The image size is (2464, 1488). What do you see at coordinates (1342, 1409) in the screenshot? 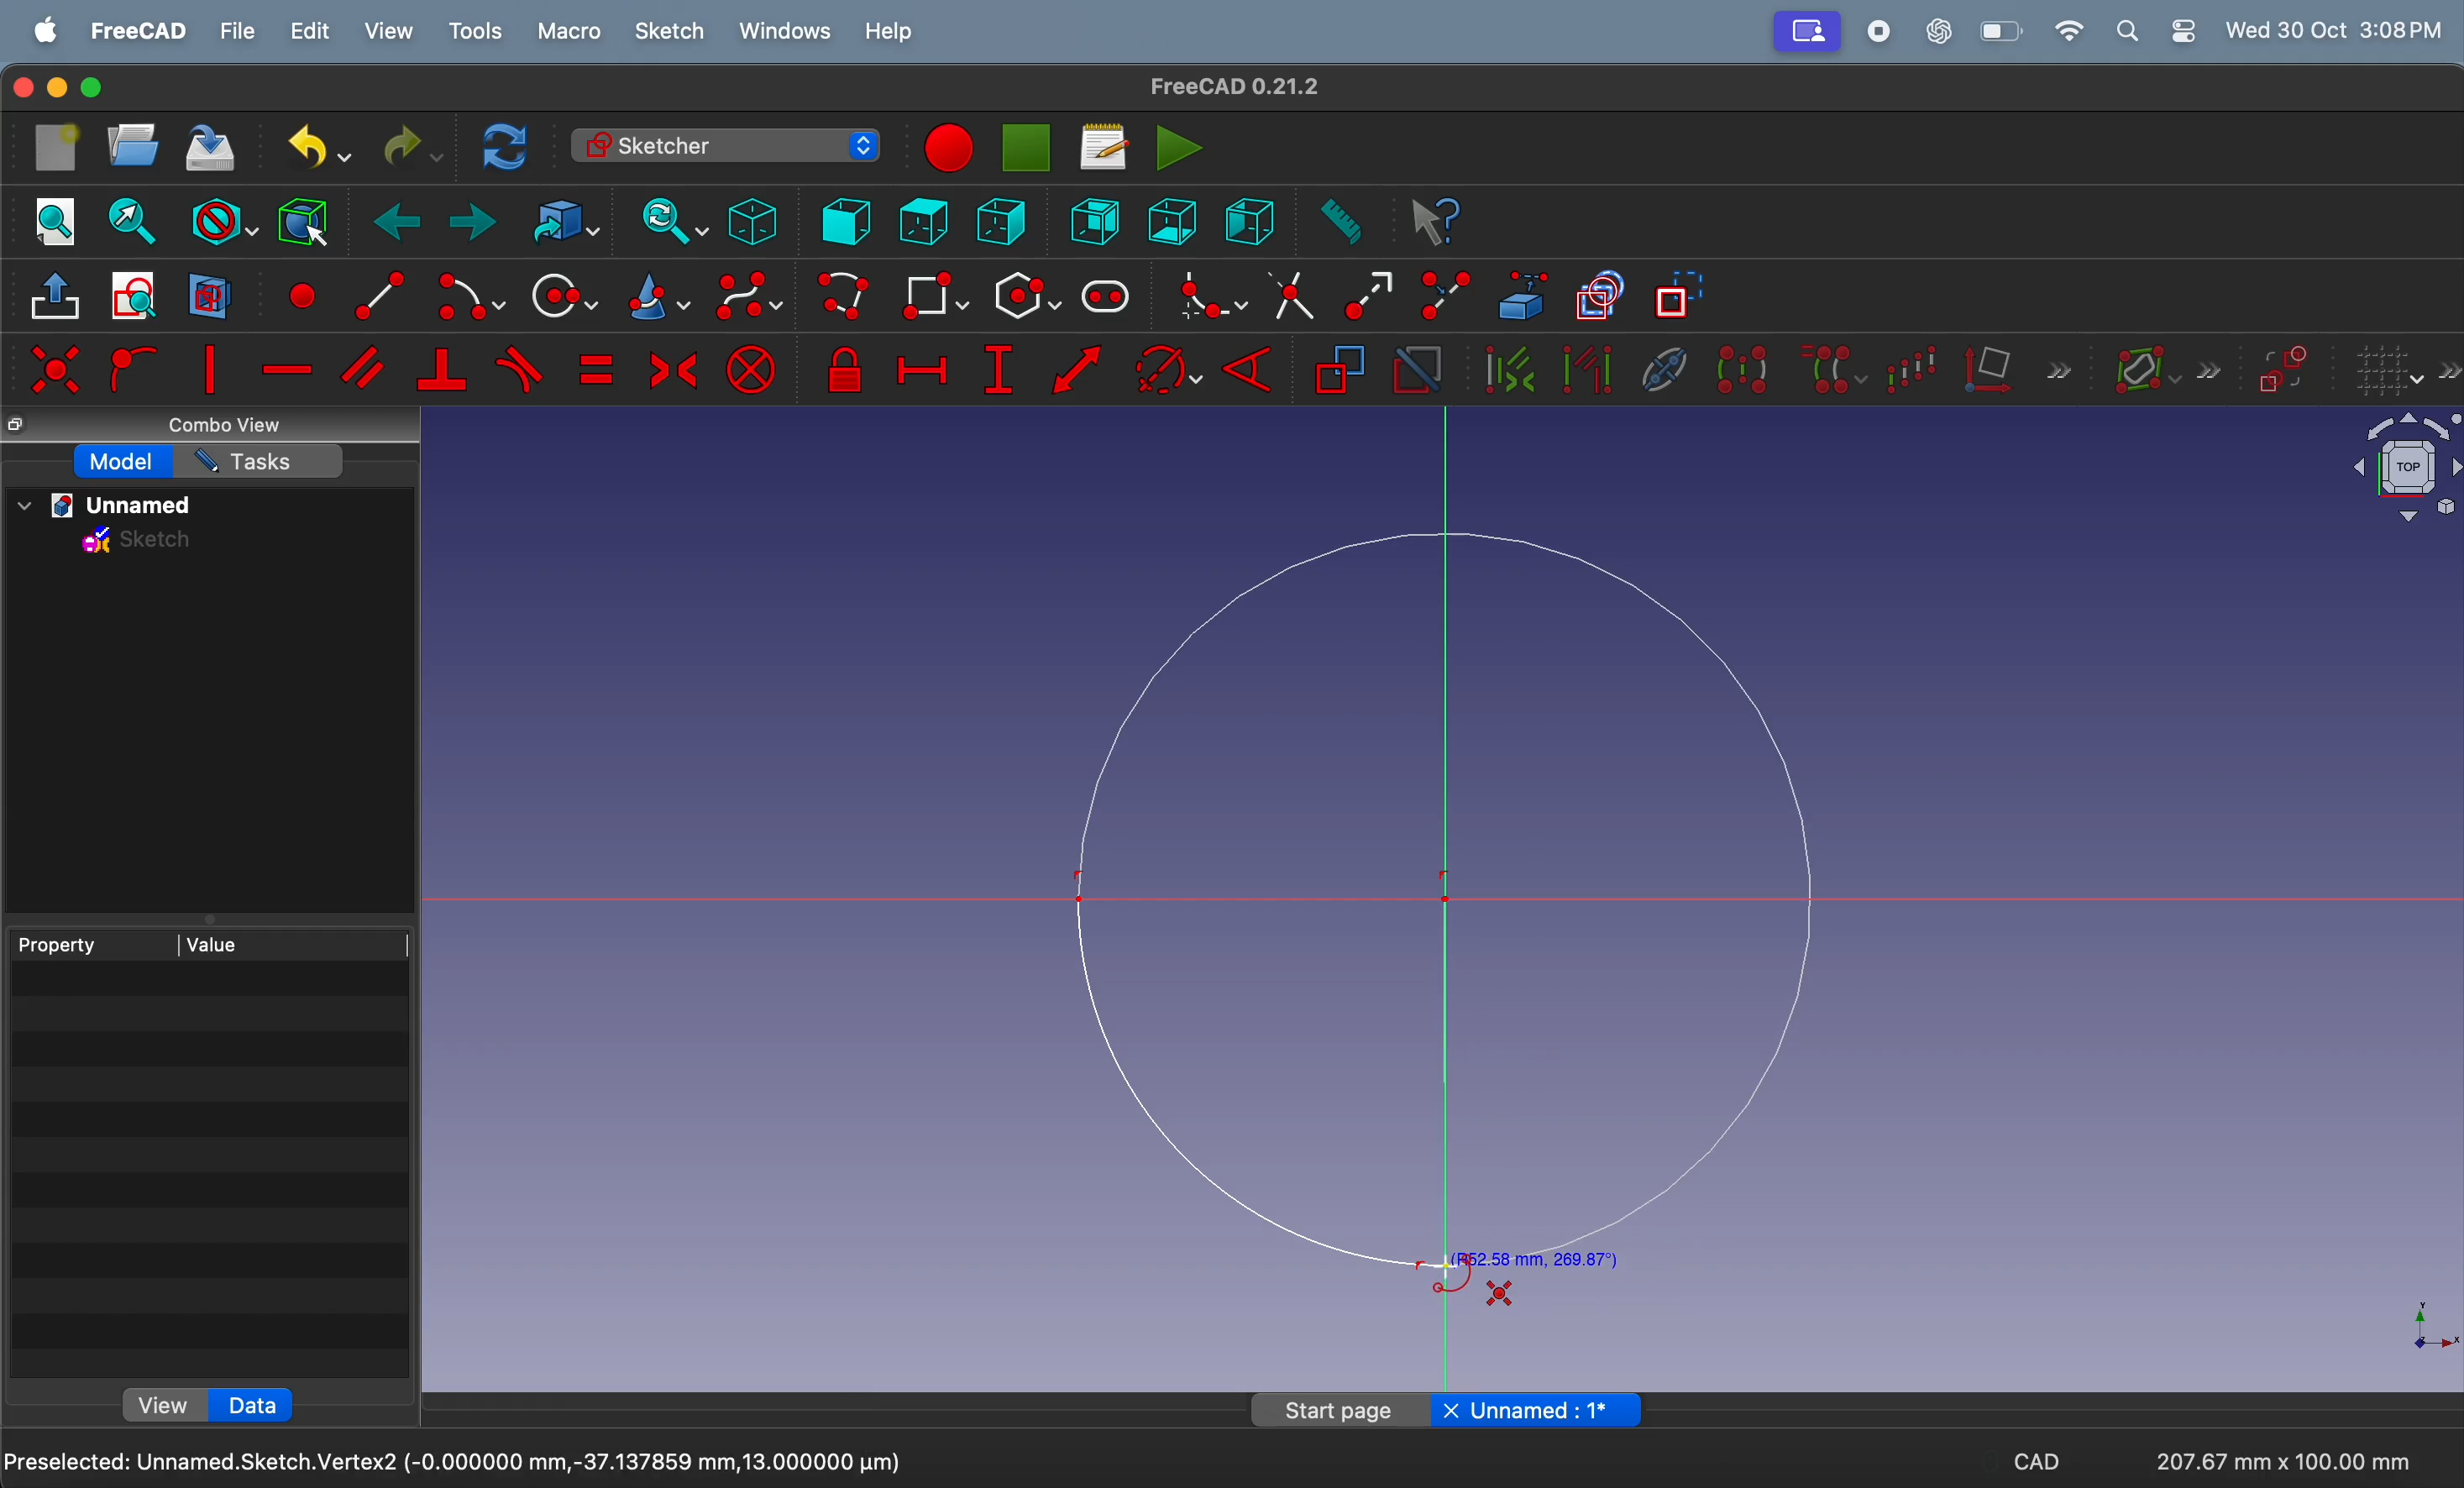
I see `Start page` at bounding box center [1342, 1409].